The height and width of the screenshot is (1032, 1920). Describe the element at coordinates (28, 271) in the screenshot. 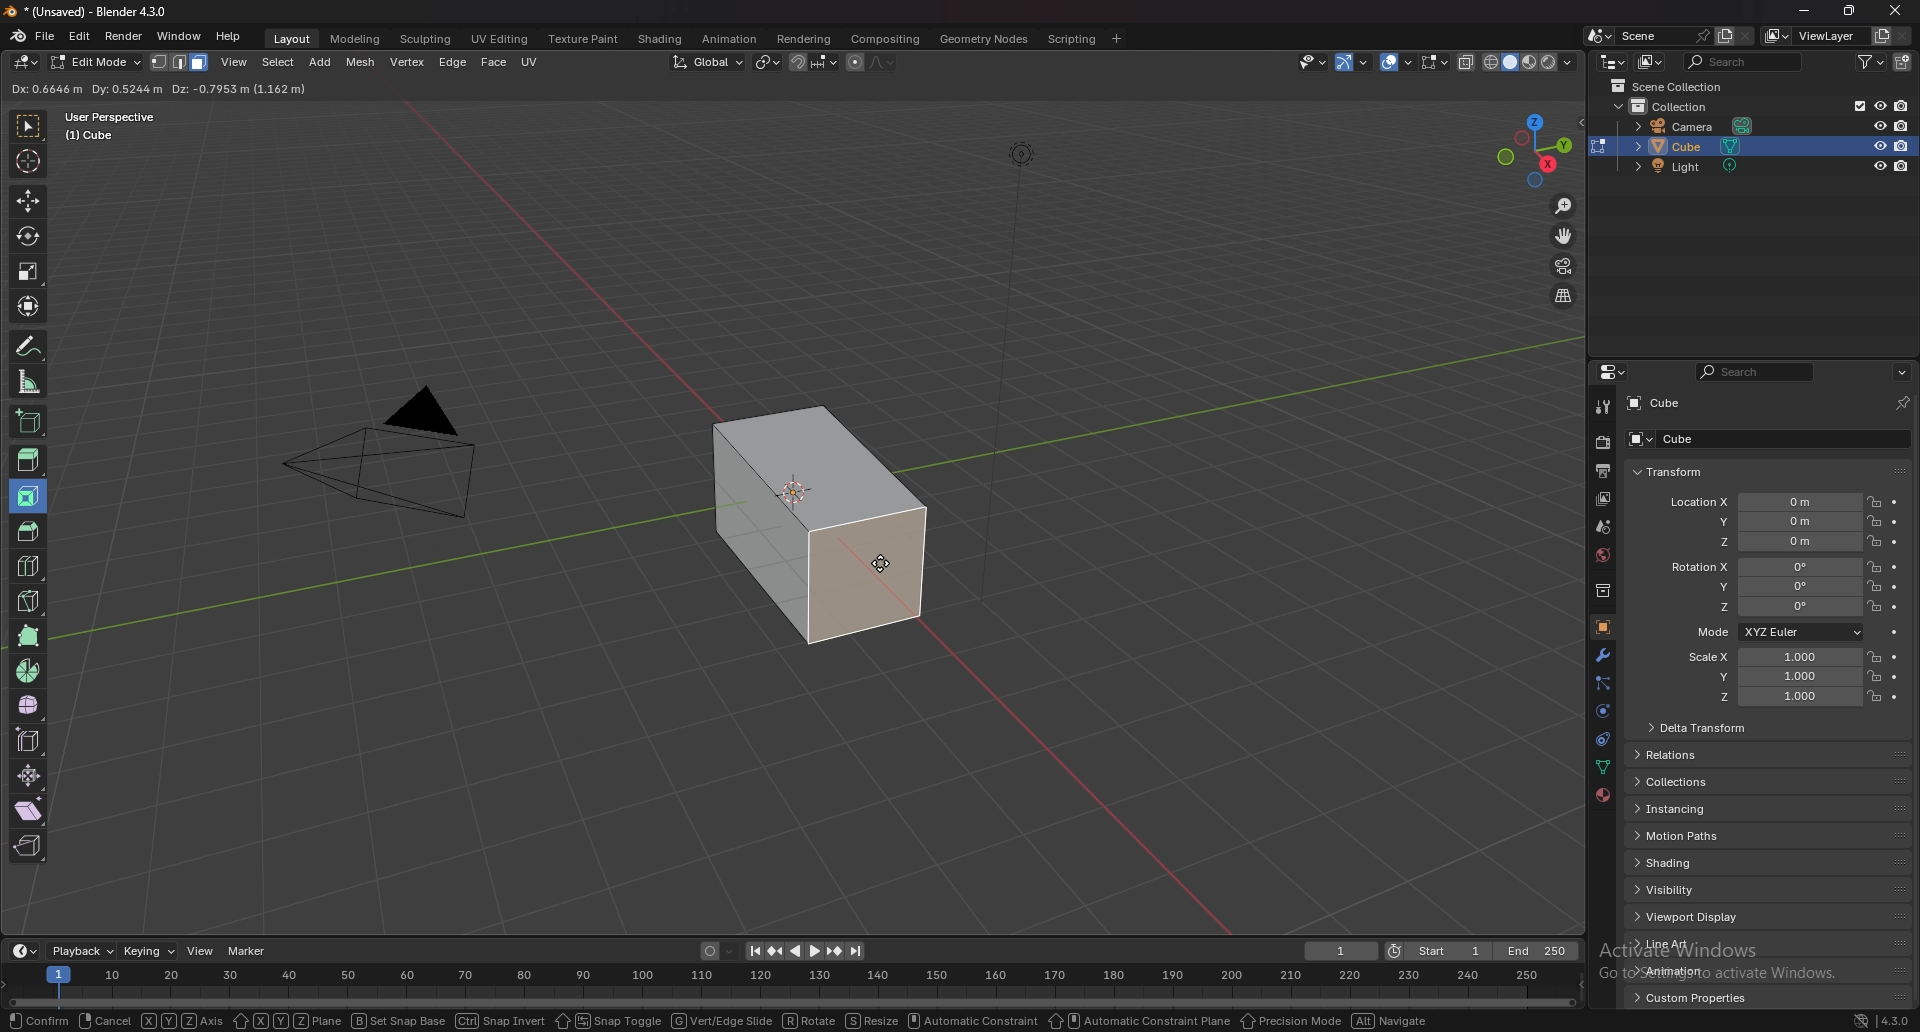

I see `scale` at that location.